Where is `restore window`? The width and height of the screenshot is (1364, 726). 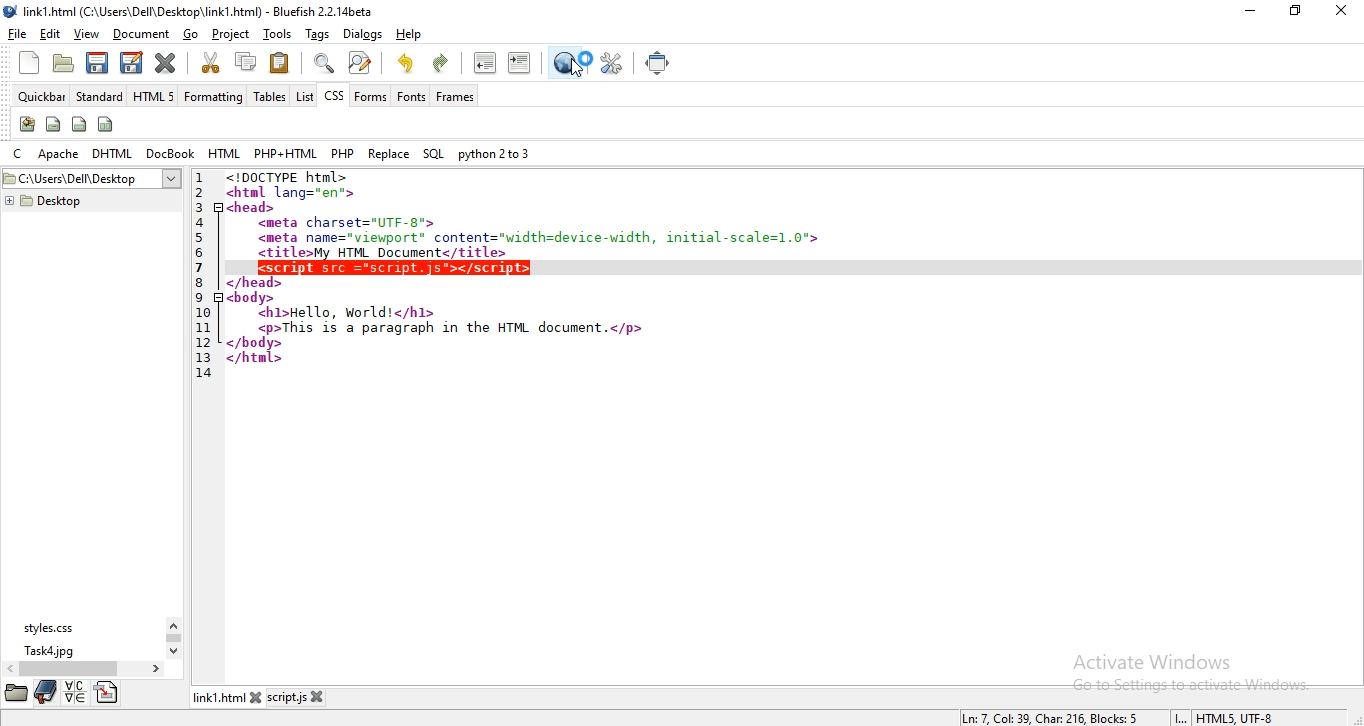
restore window is located at coordinates (1292, 10).